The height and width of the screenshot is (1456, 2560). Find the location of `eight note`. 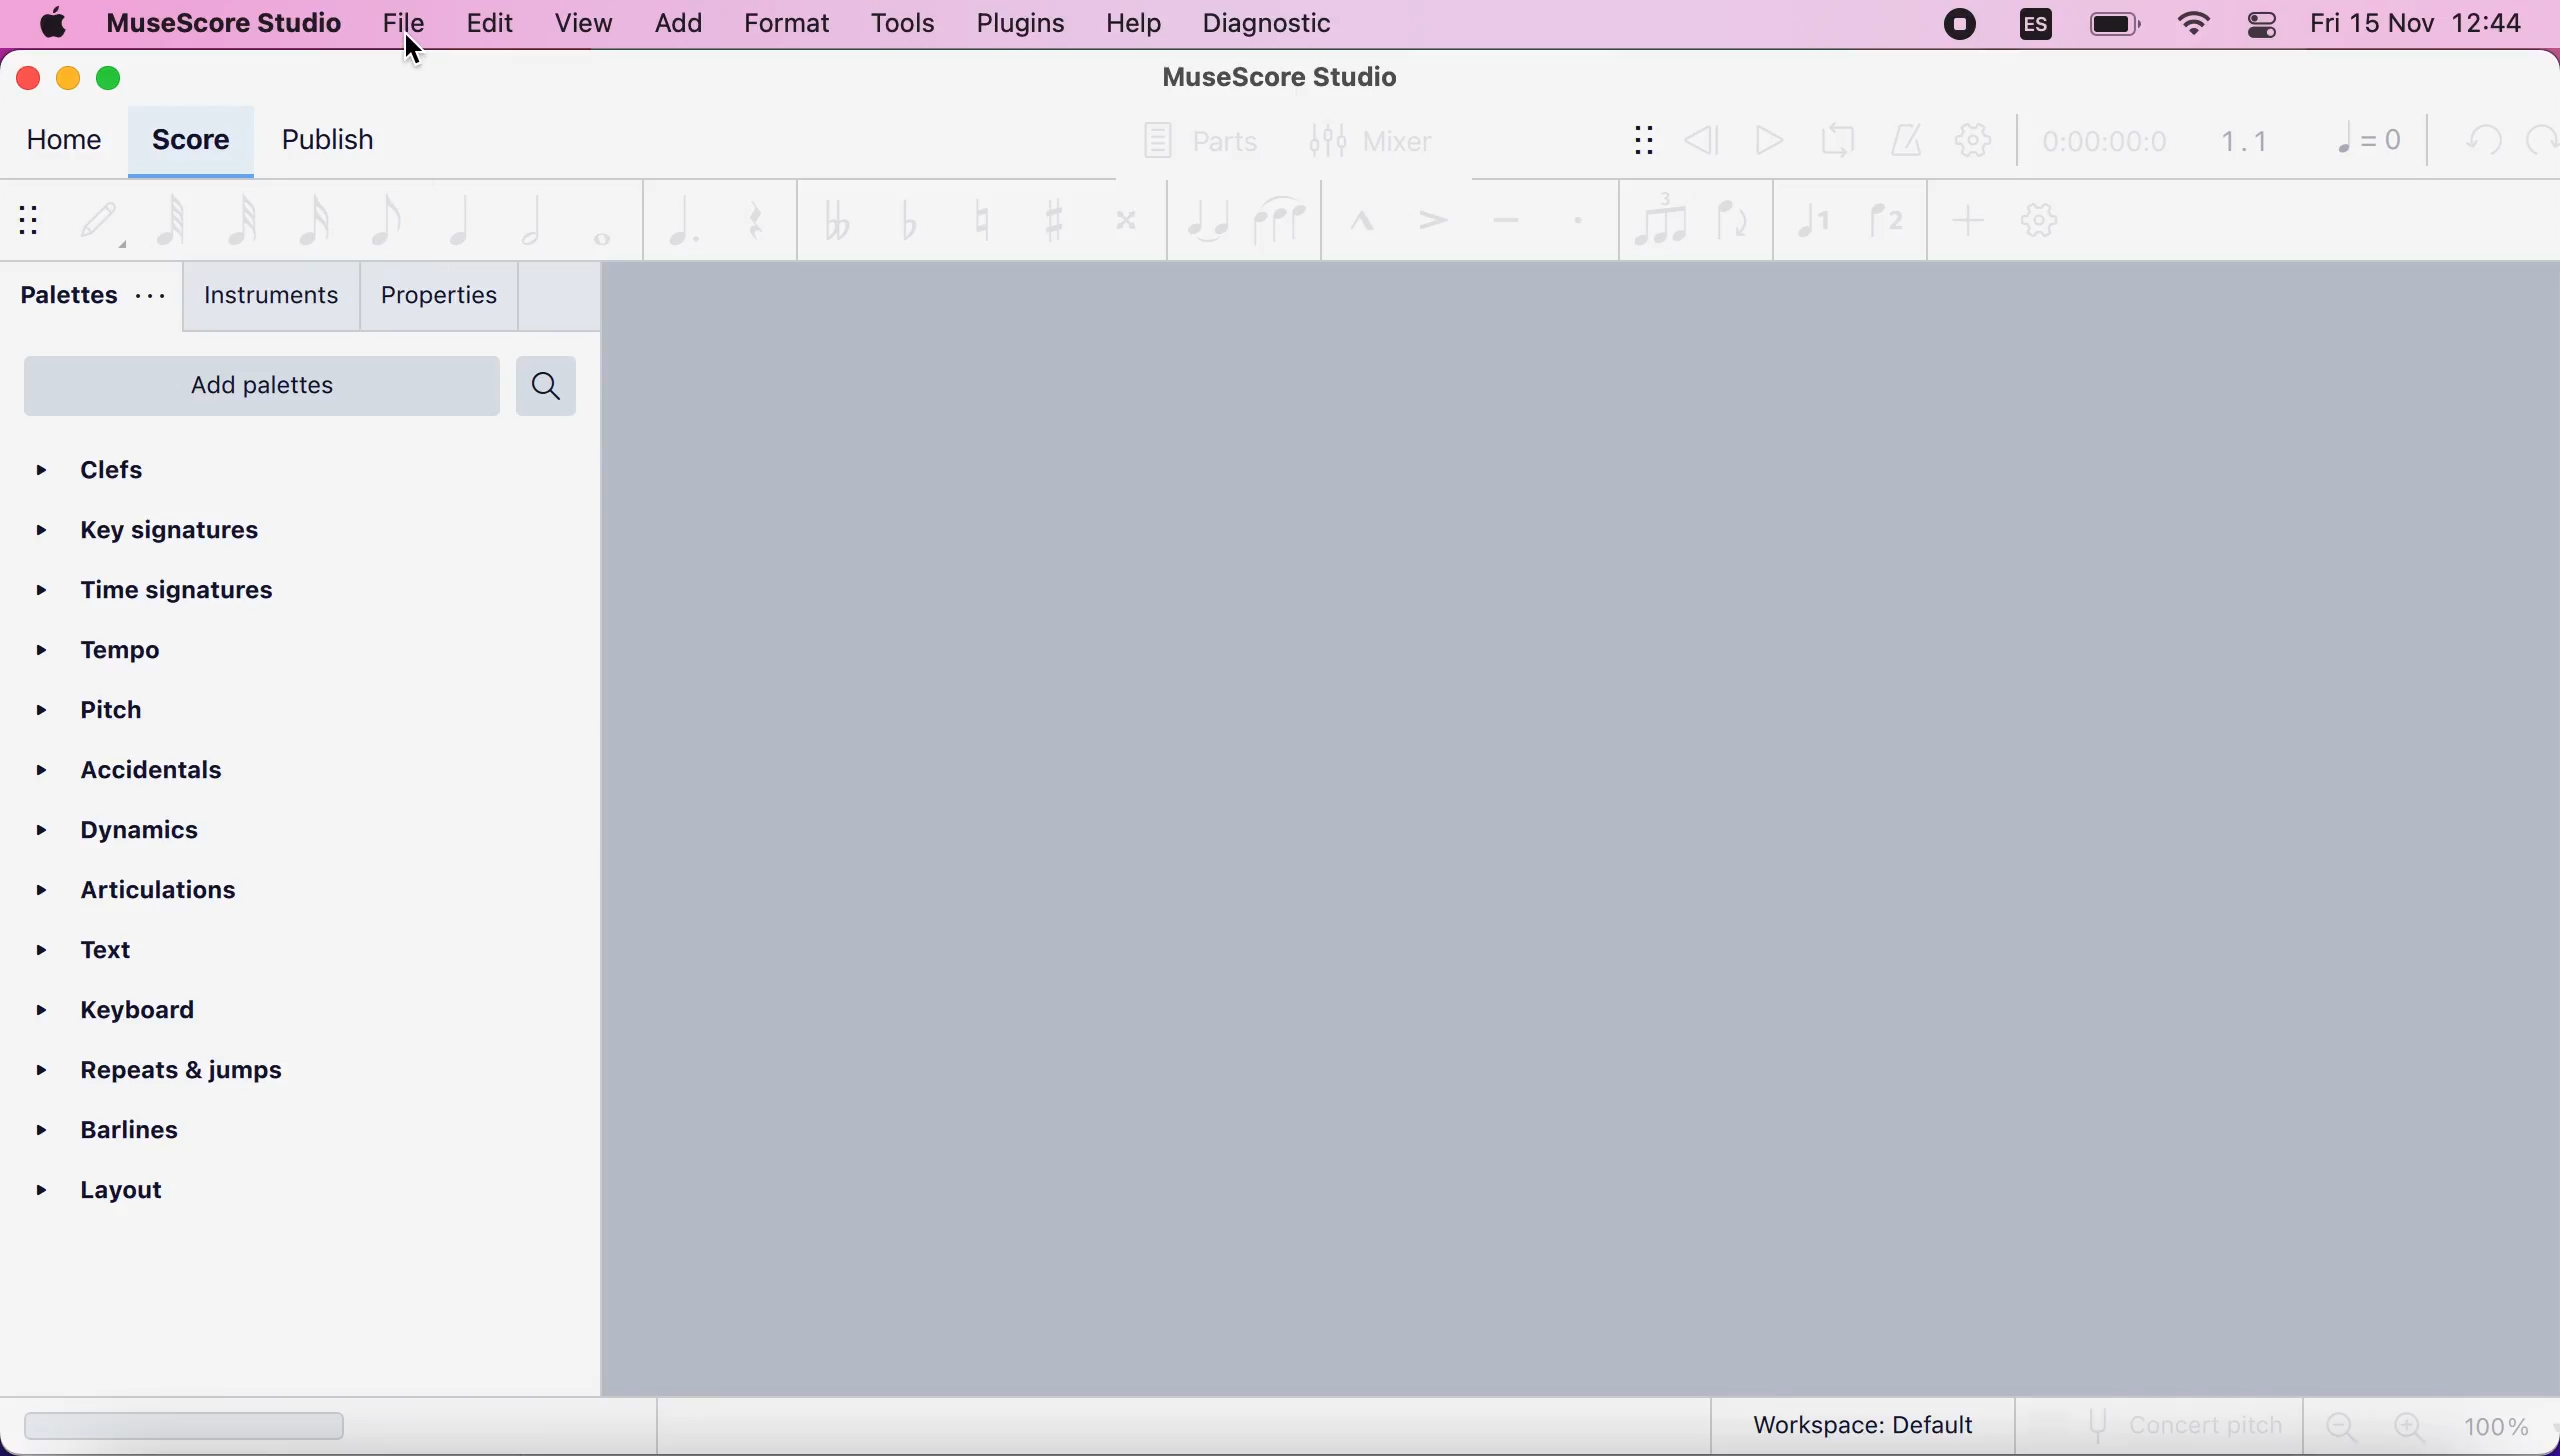

eight note is located at coordinates (382, 218).